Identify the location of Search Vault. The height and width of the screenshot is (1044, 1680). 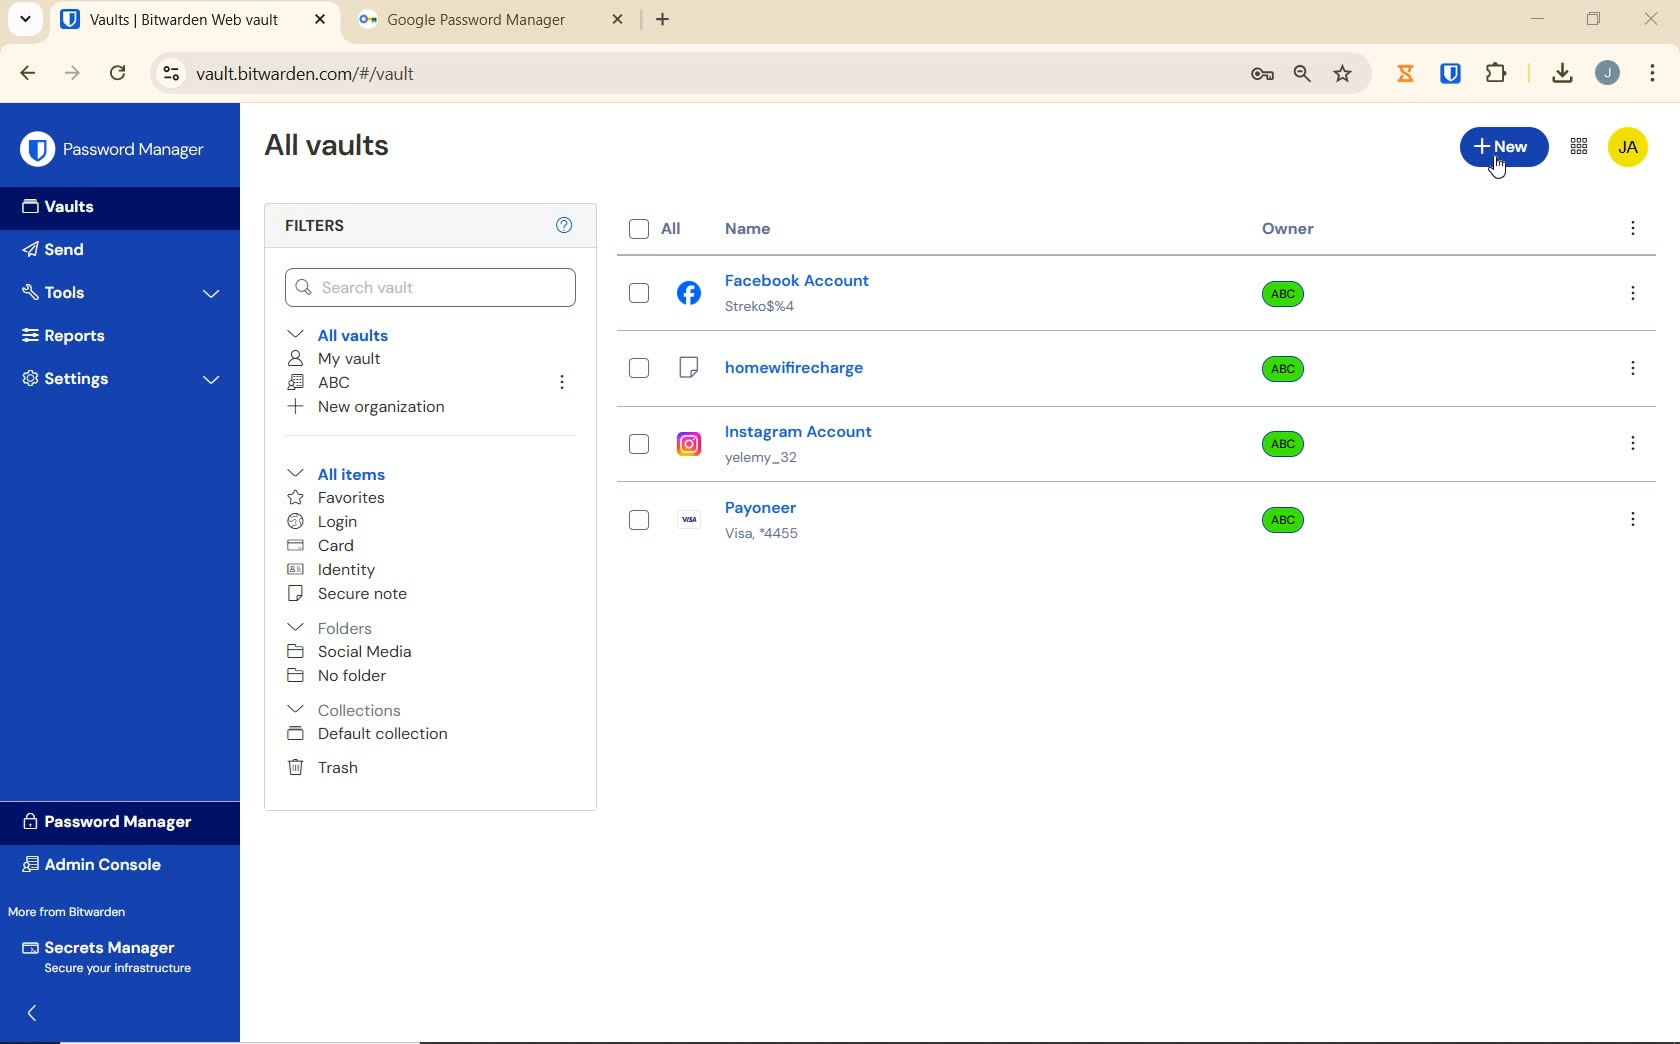
(431, 287).